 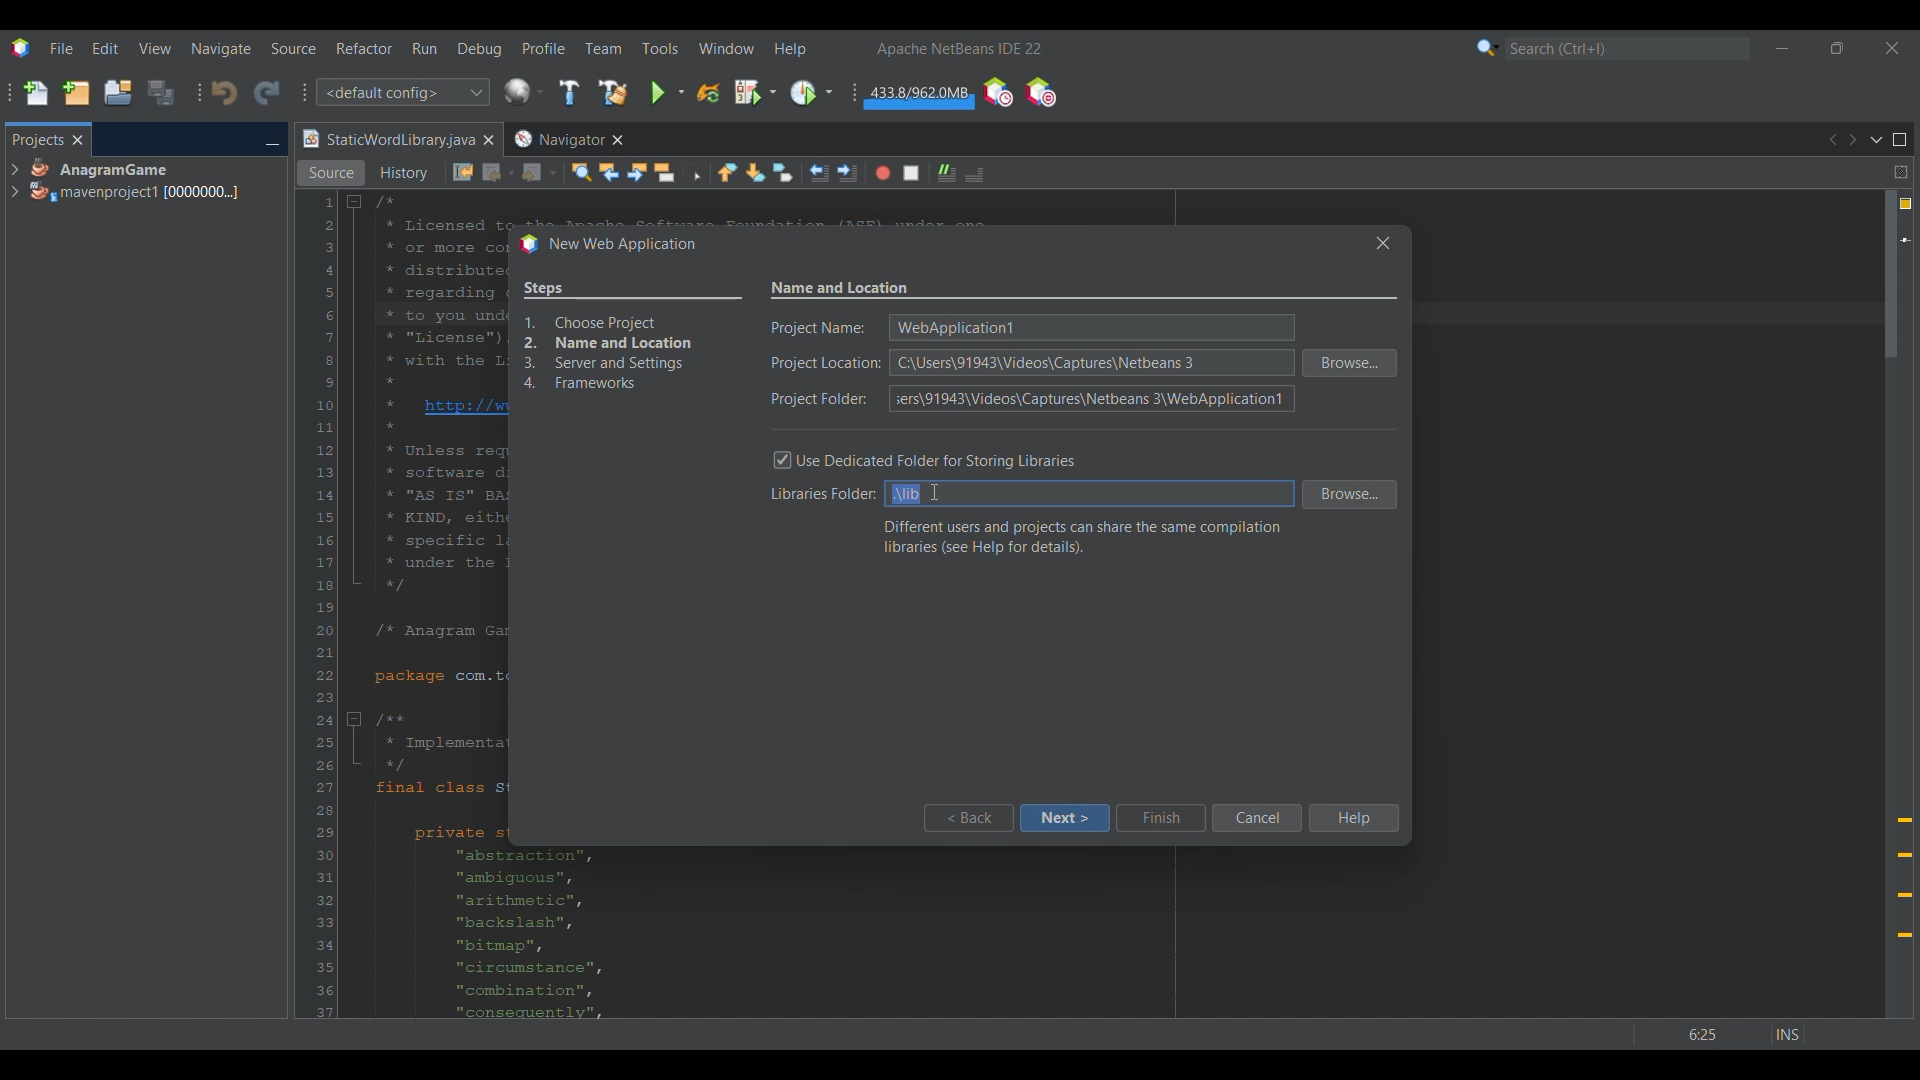 What do you see at coordinates (727, 172) in the screenshot?
I see `Previous bookmark` at bounding box center [727, 172].